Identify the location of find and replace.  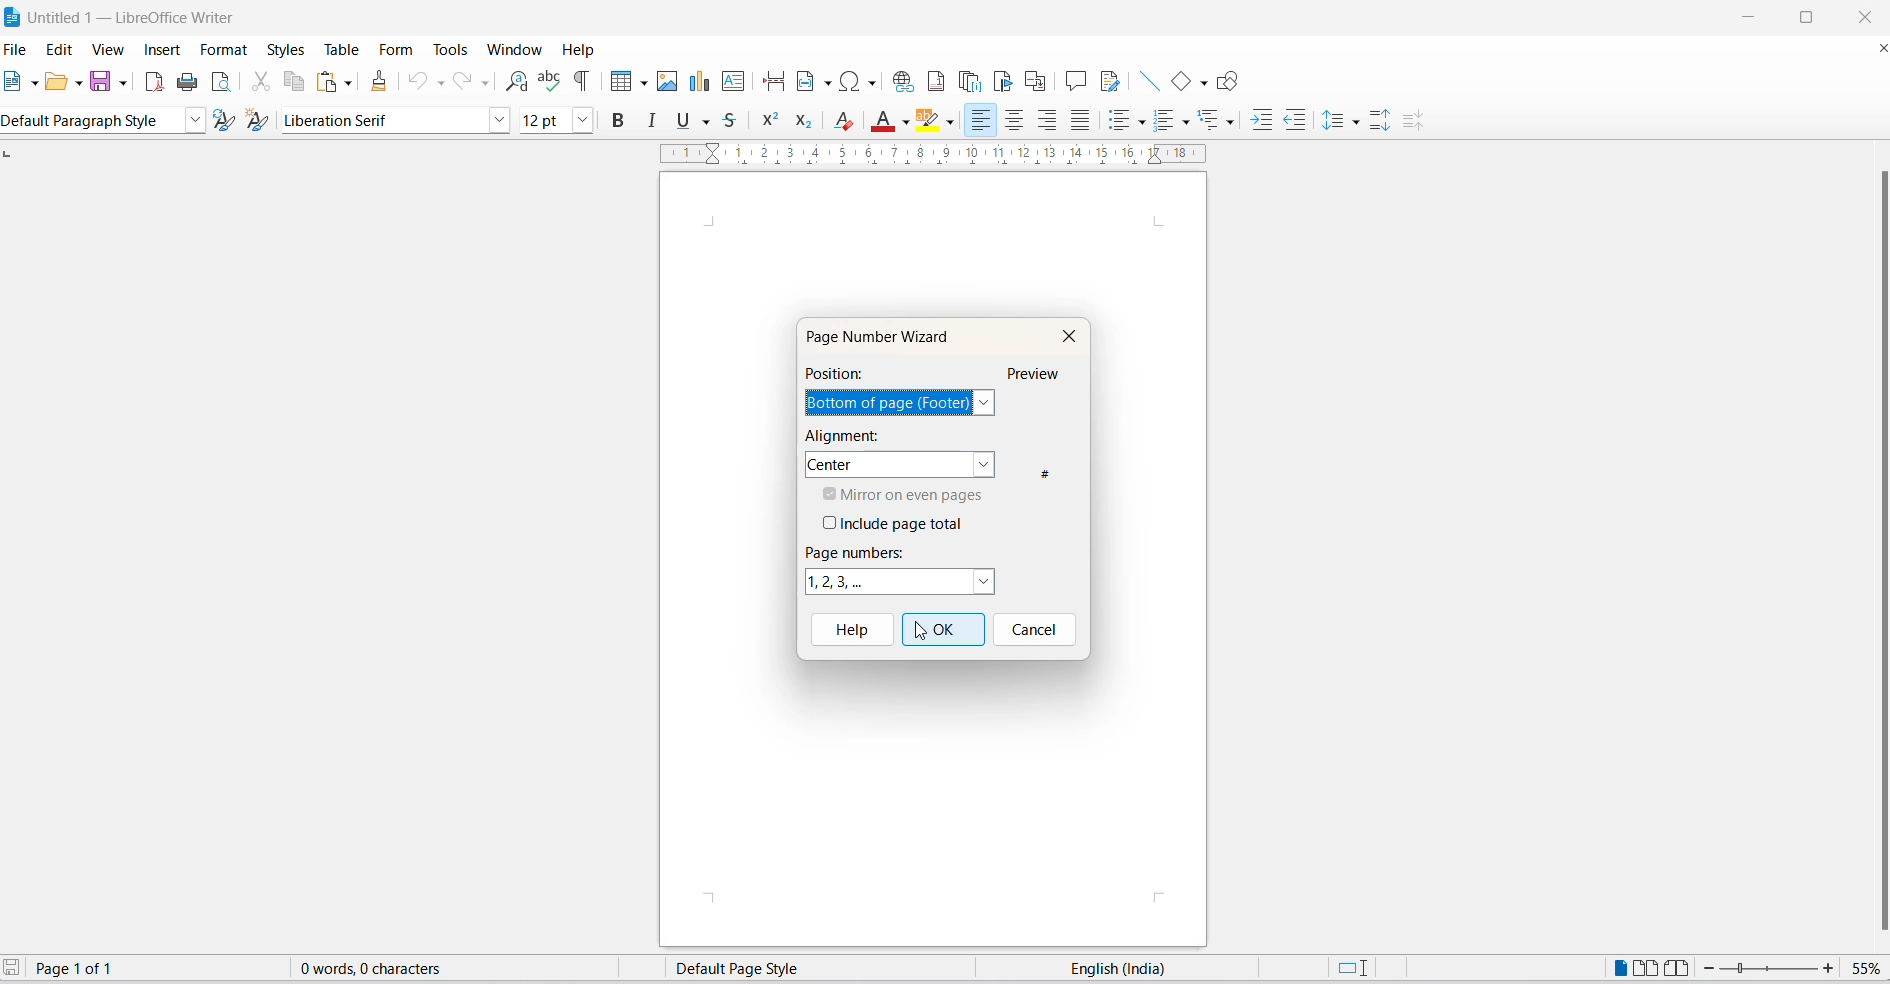
(517, 82).